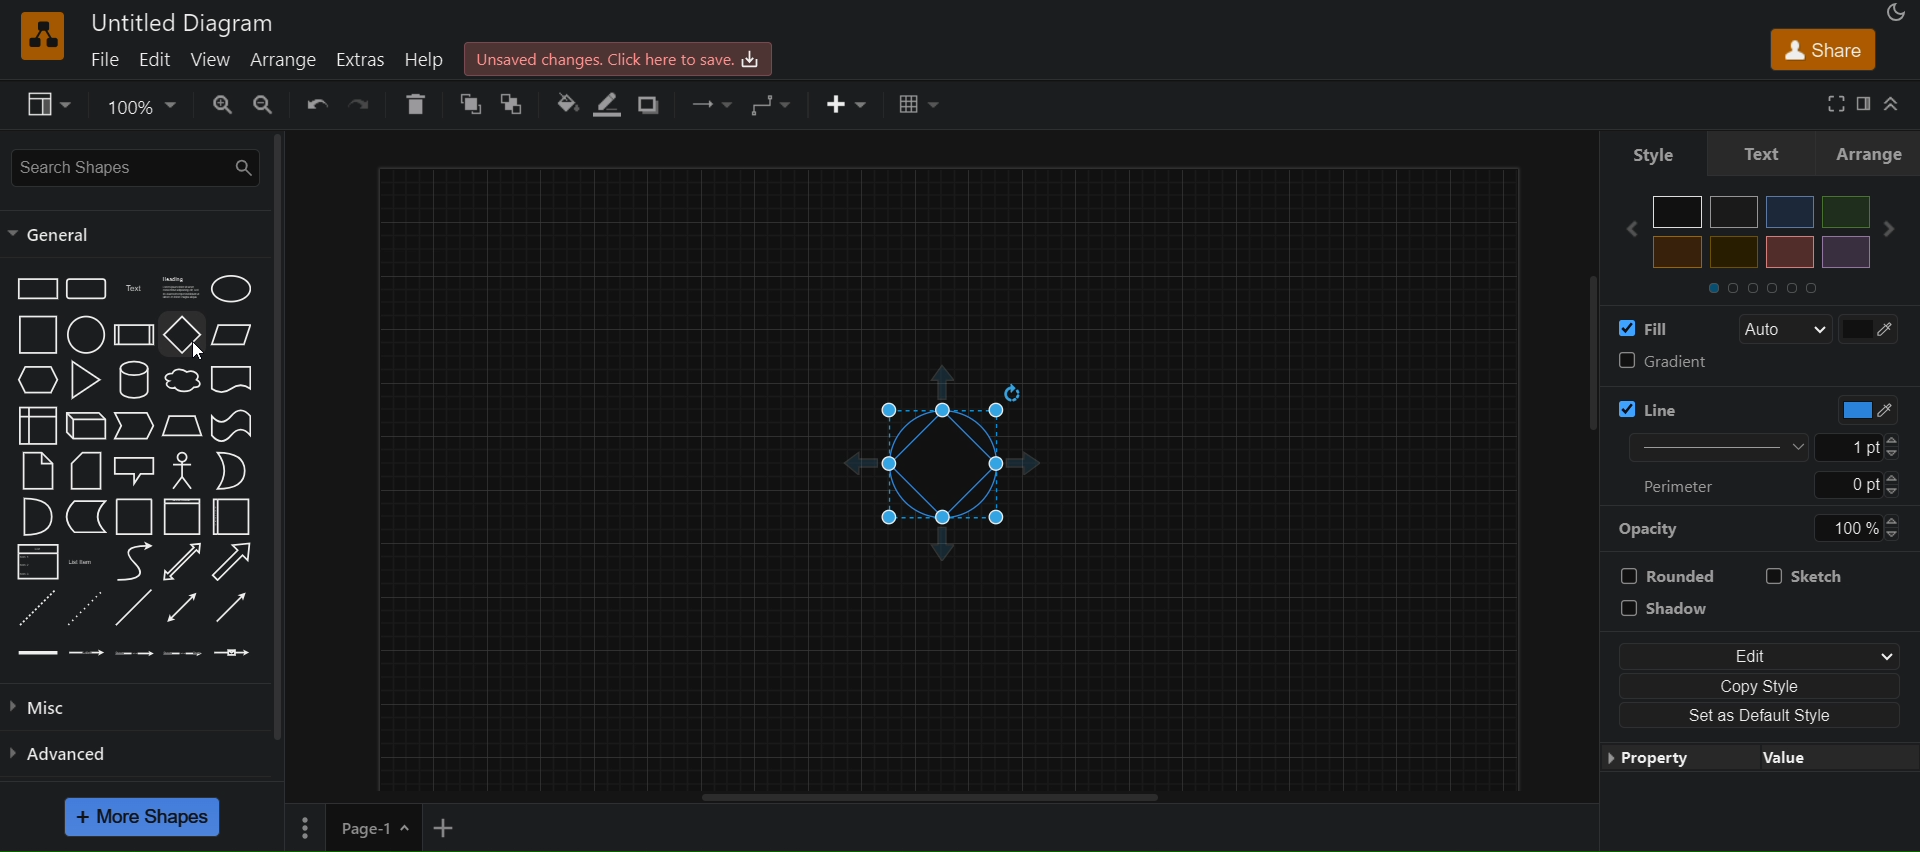 The width and height of the screenshot is (1920, 852). Describe the element at coordinates (289, 61) in the screenshot. I see `arrange` at that location.